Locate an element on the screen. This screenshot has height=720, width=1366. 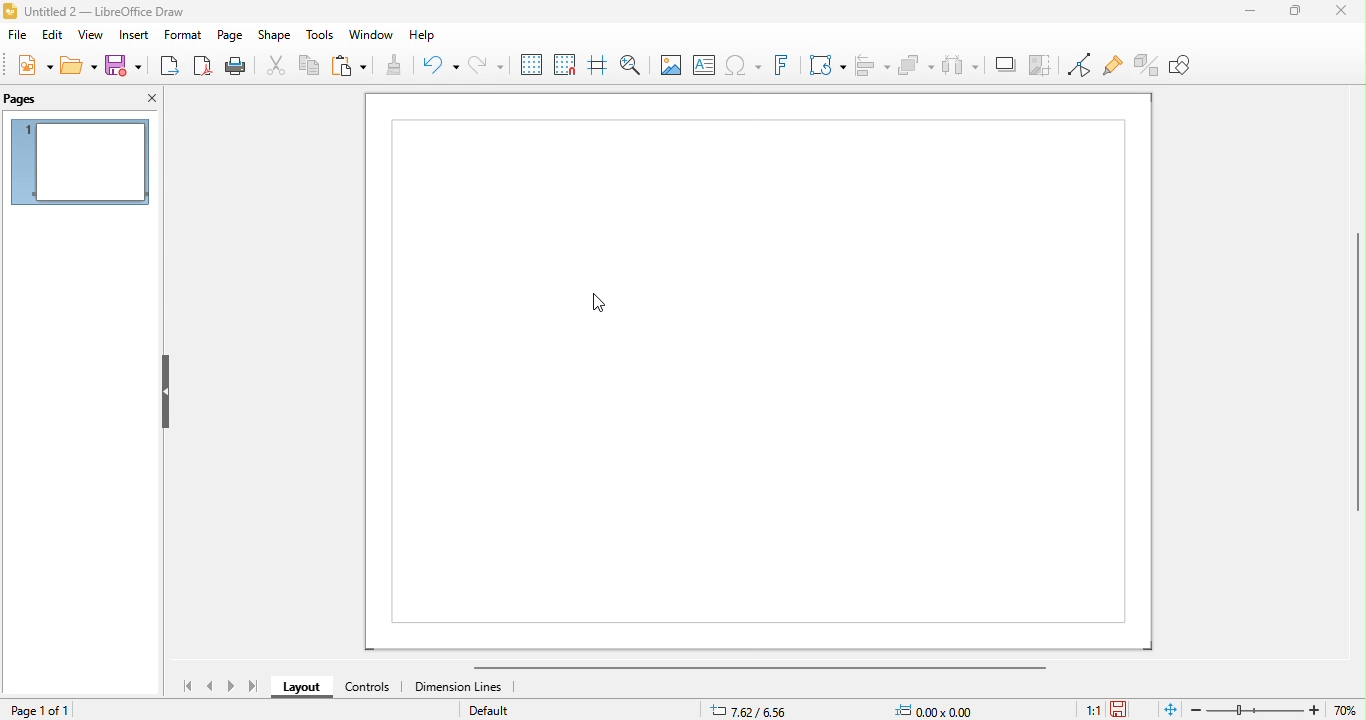
redo is located at coordinates (484, 65).